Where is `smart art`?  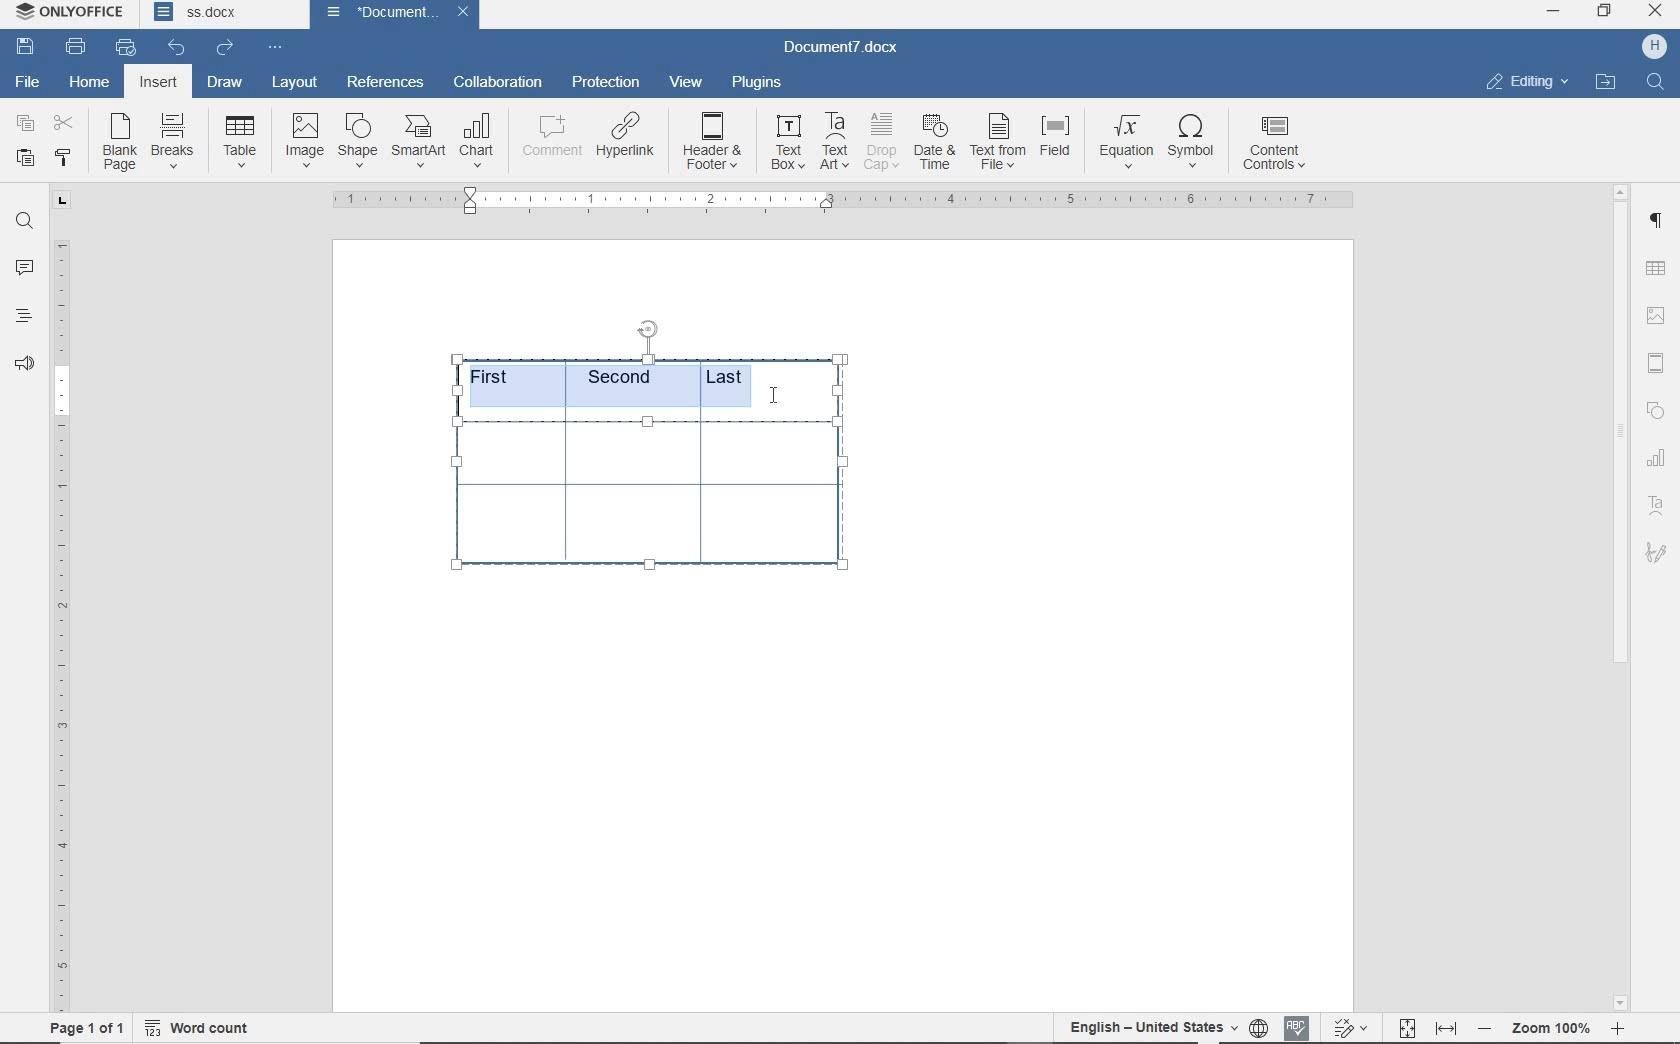
smart art is located at coordinates (418, 143).